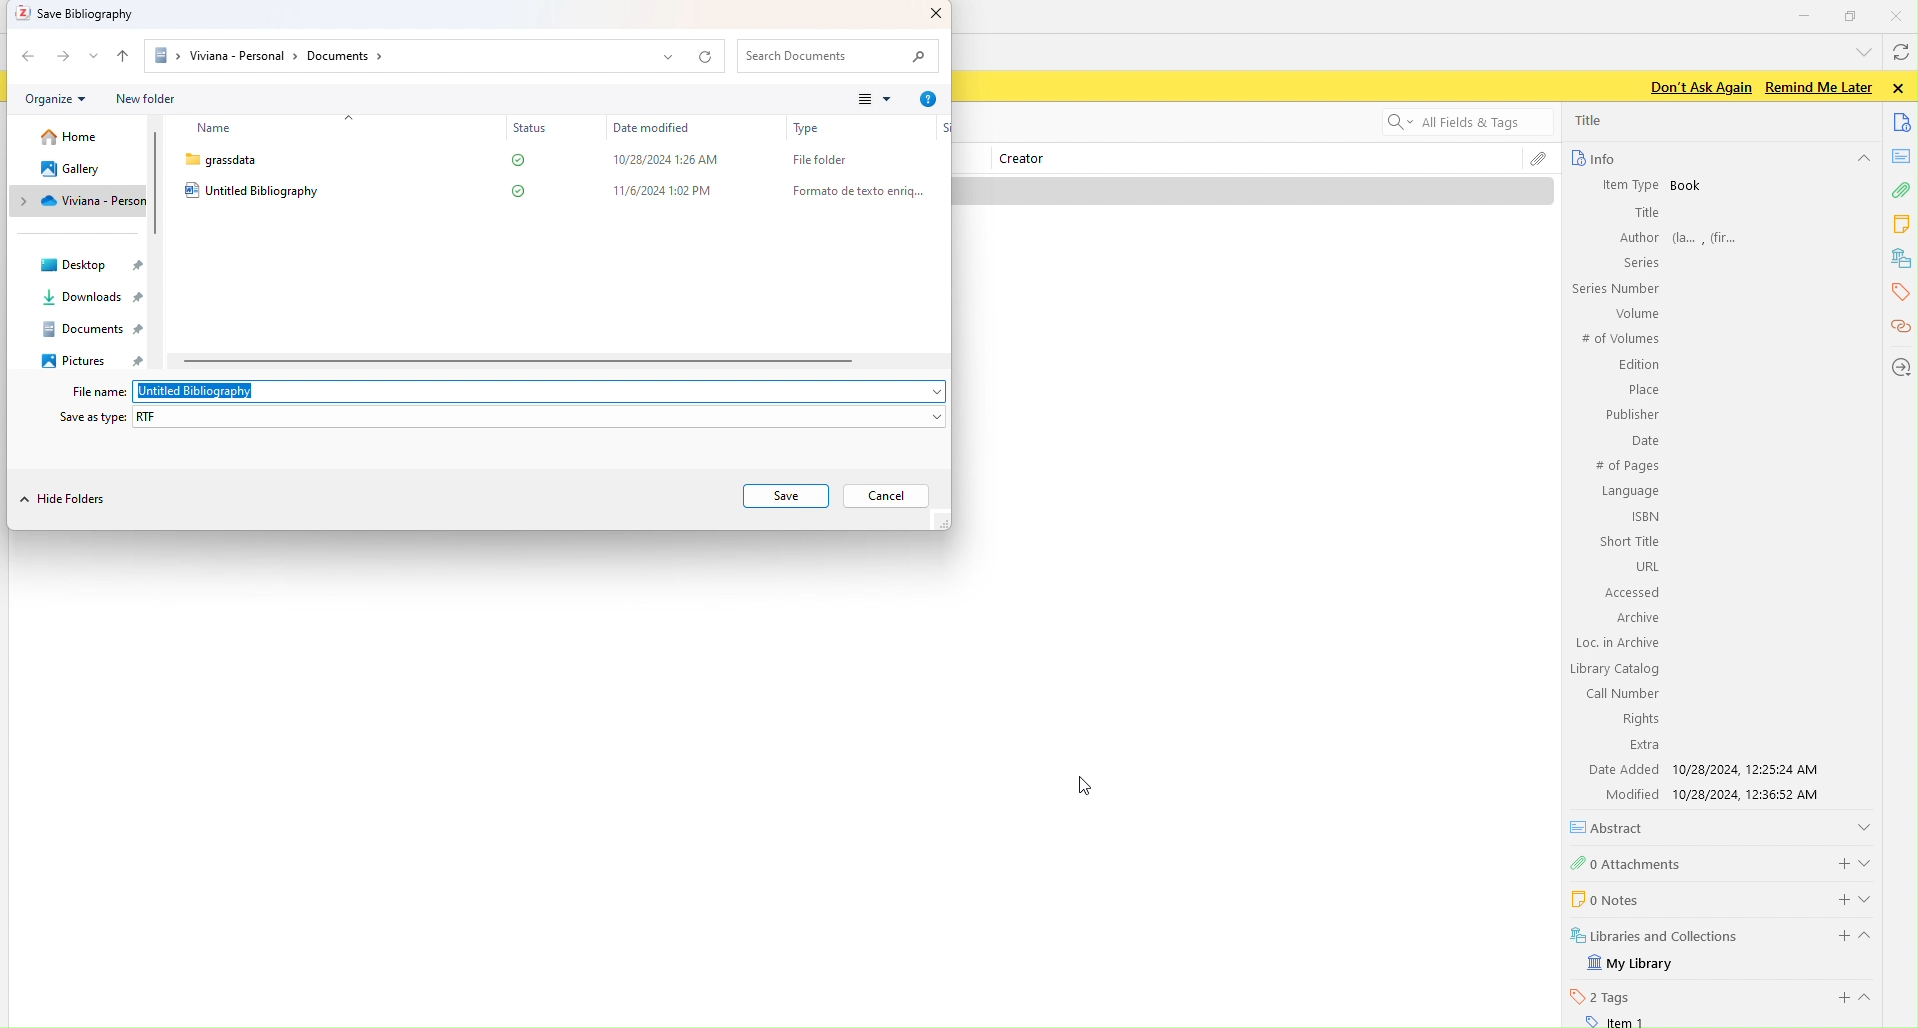  I want to click on Status, so click(527, 128).